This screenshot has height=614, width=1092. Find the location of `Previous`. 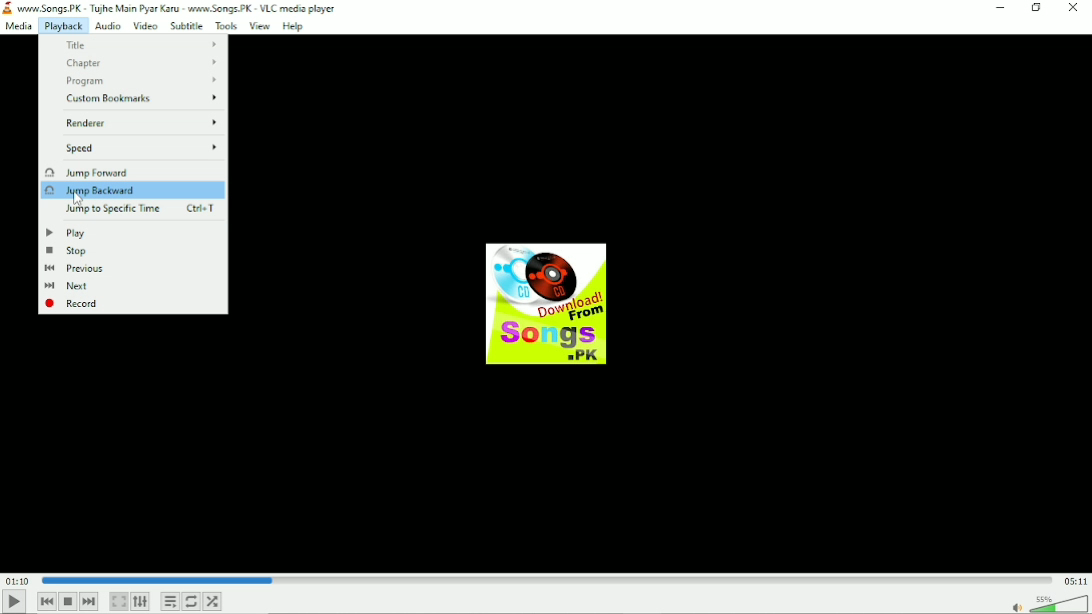

Previous is located at coordinates (47, 601).